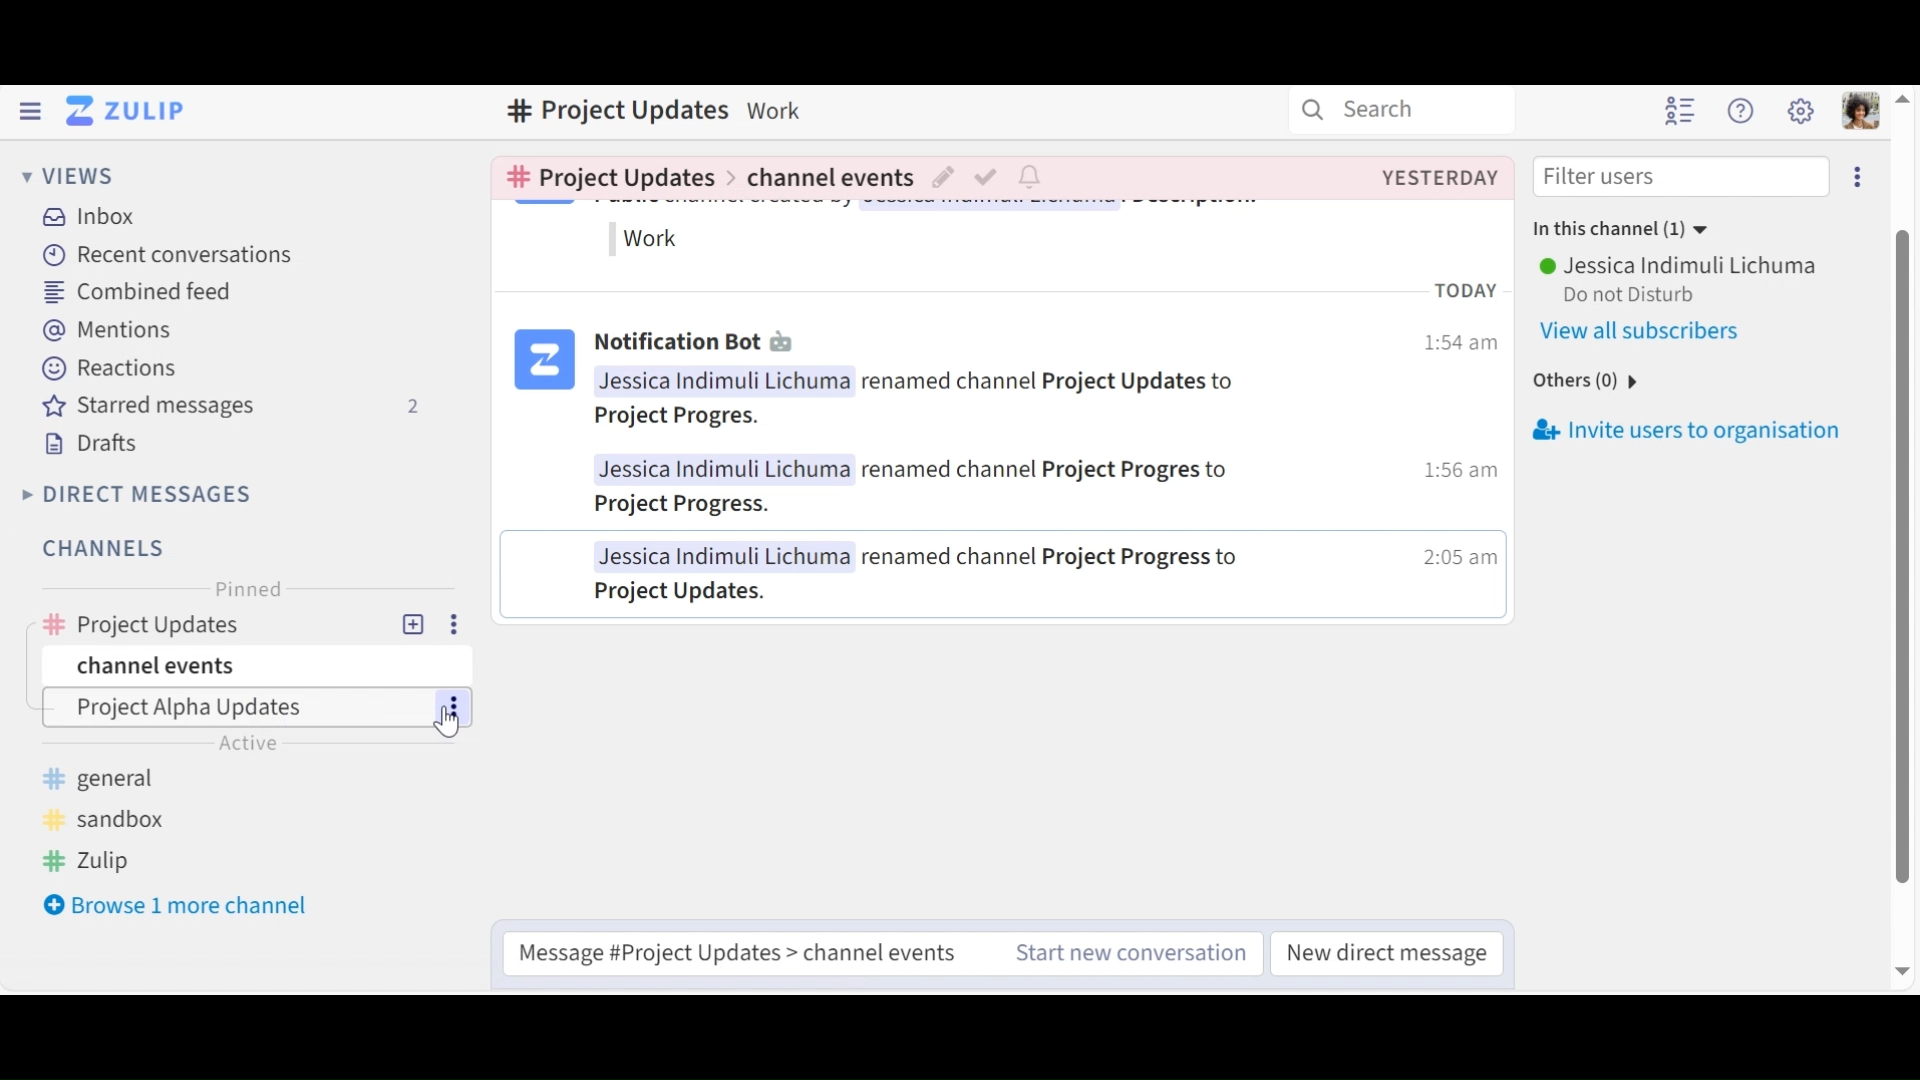 This screenshot has height=1080, width=1920. What do you see at coordinates (675, 345) in the screenshot?
I see `Notification Bot` at bounding box center [675, 345].